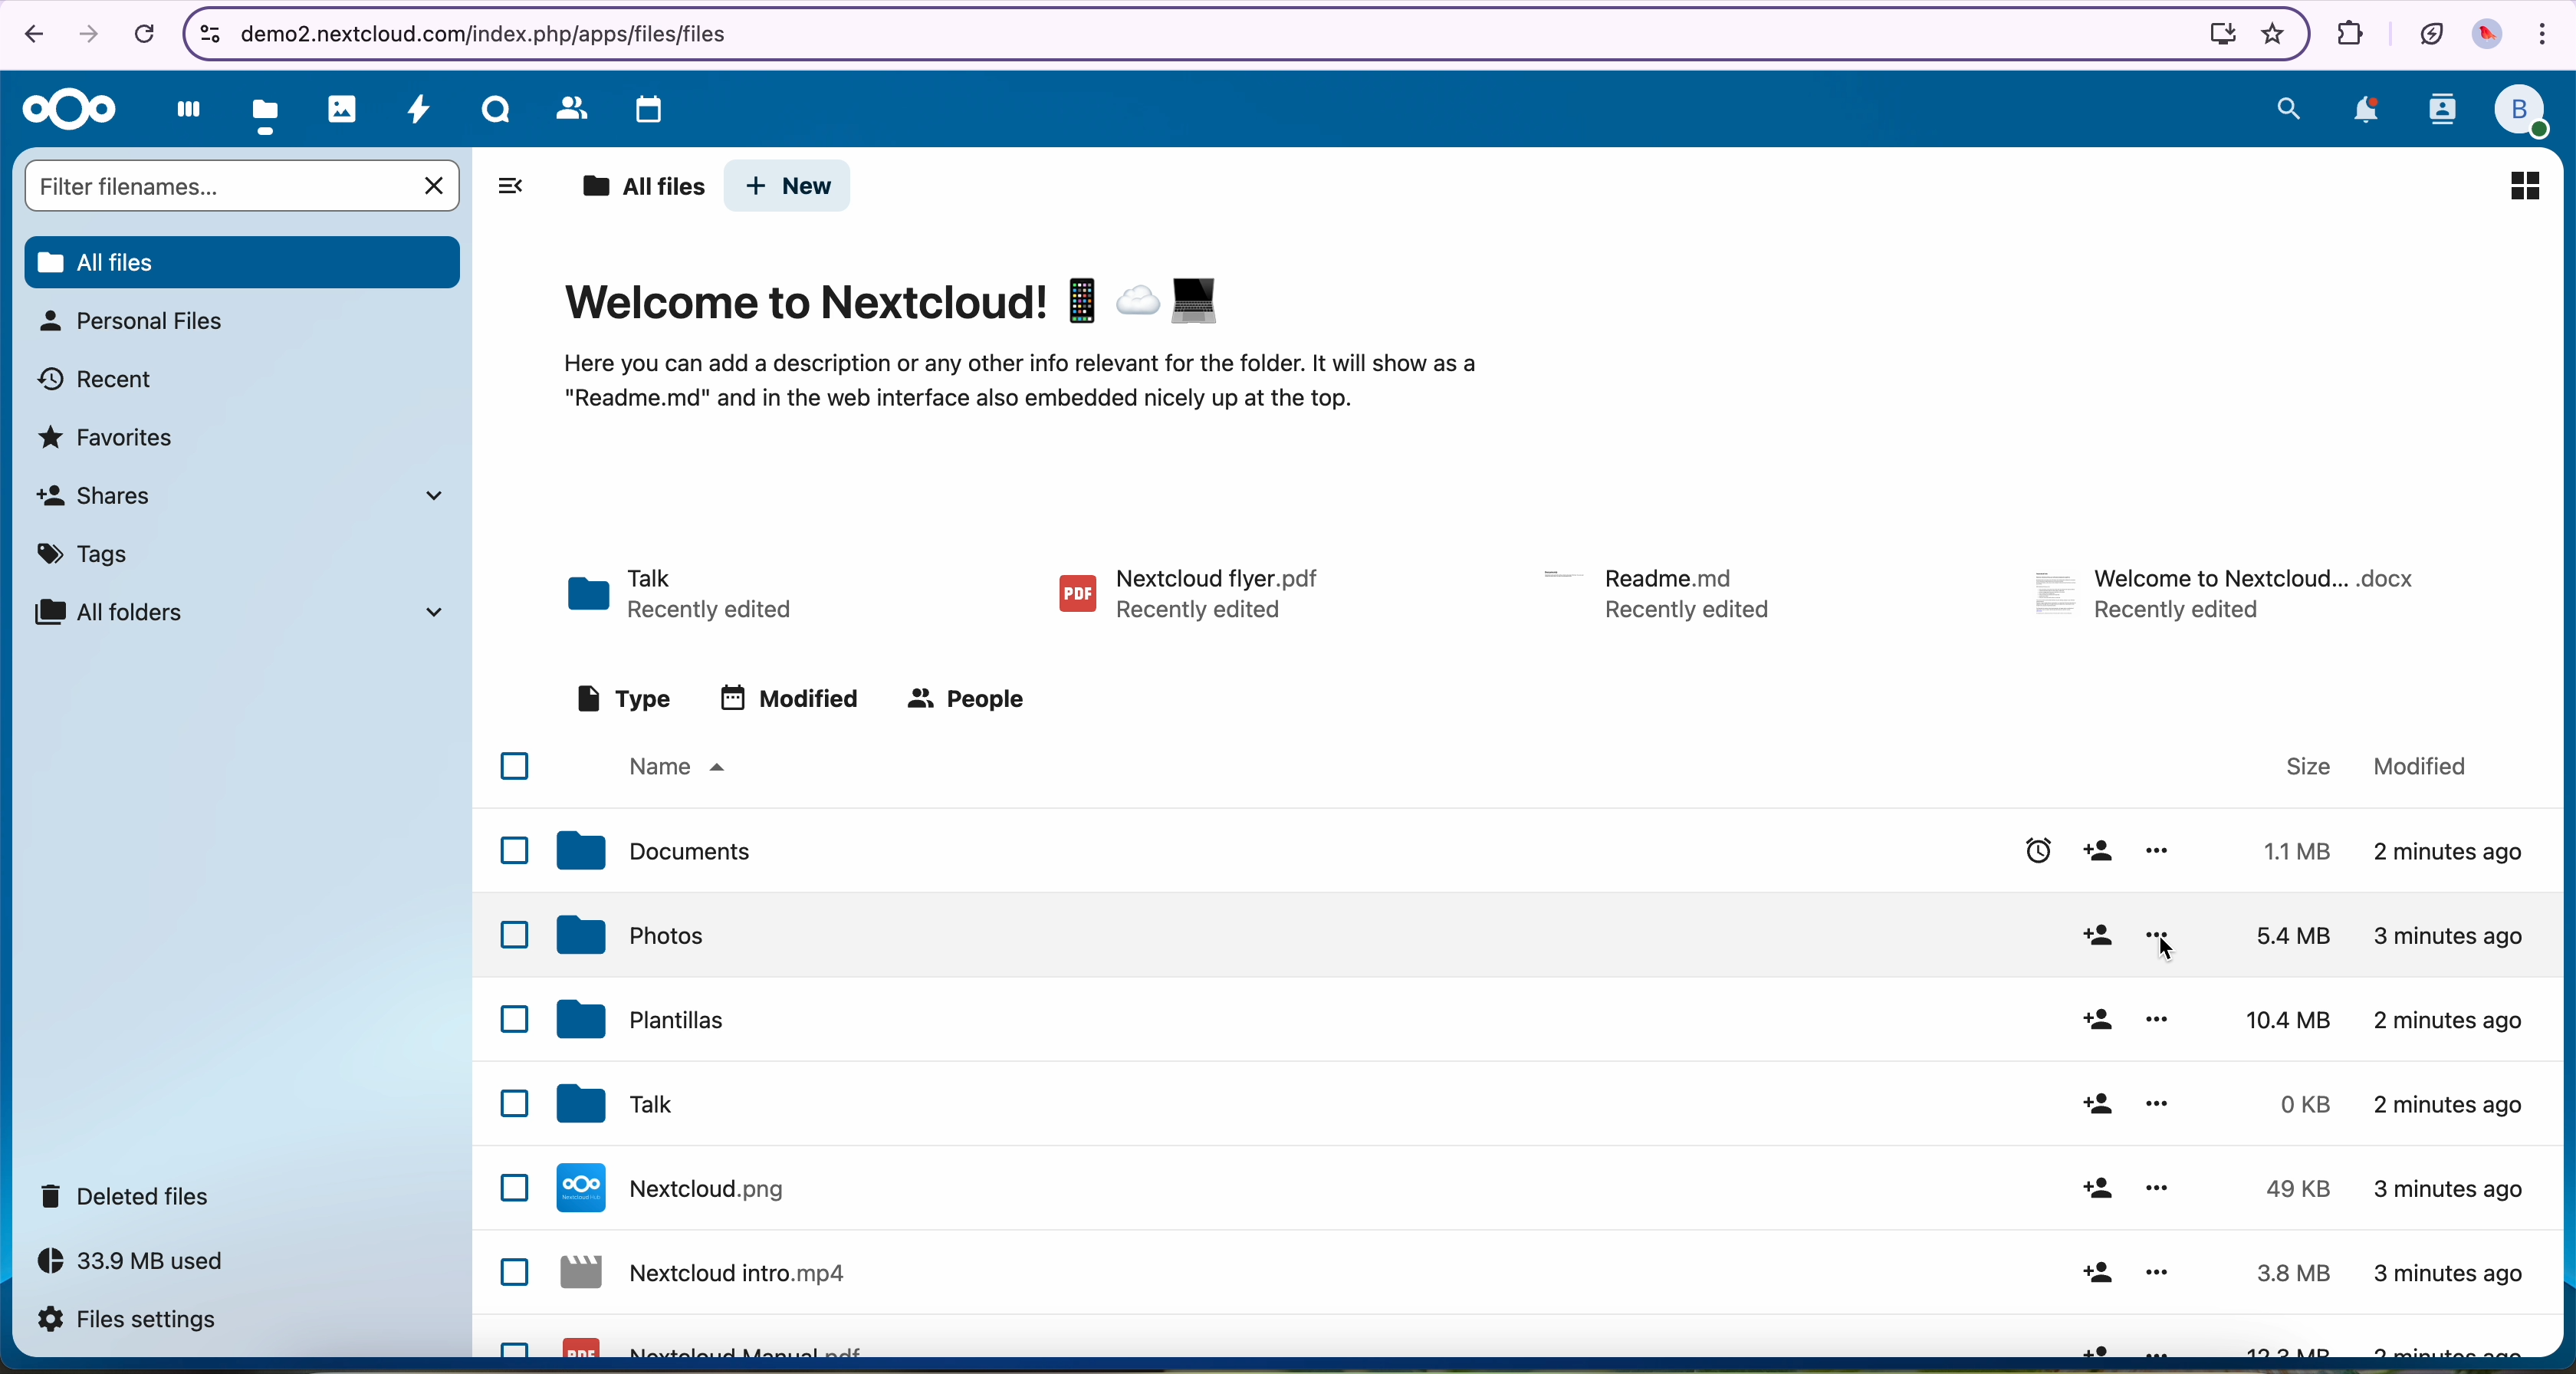 This screenshot has width=2576, height=1374. I want to click on file, so click(1655, 589).